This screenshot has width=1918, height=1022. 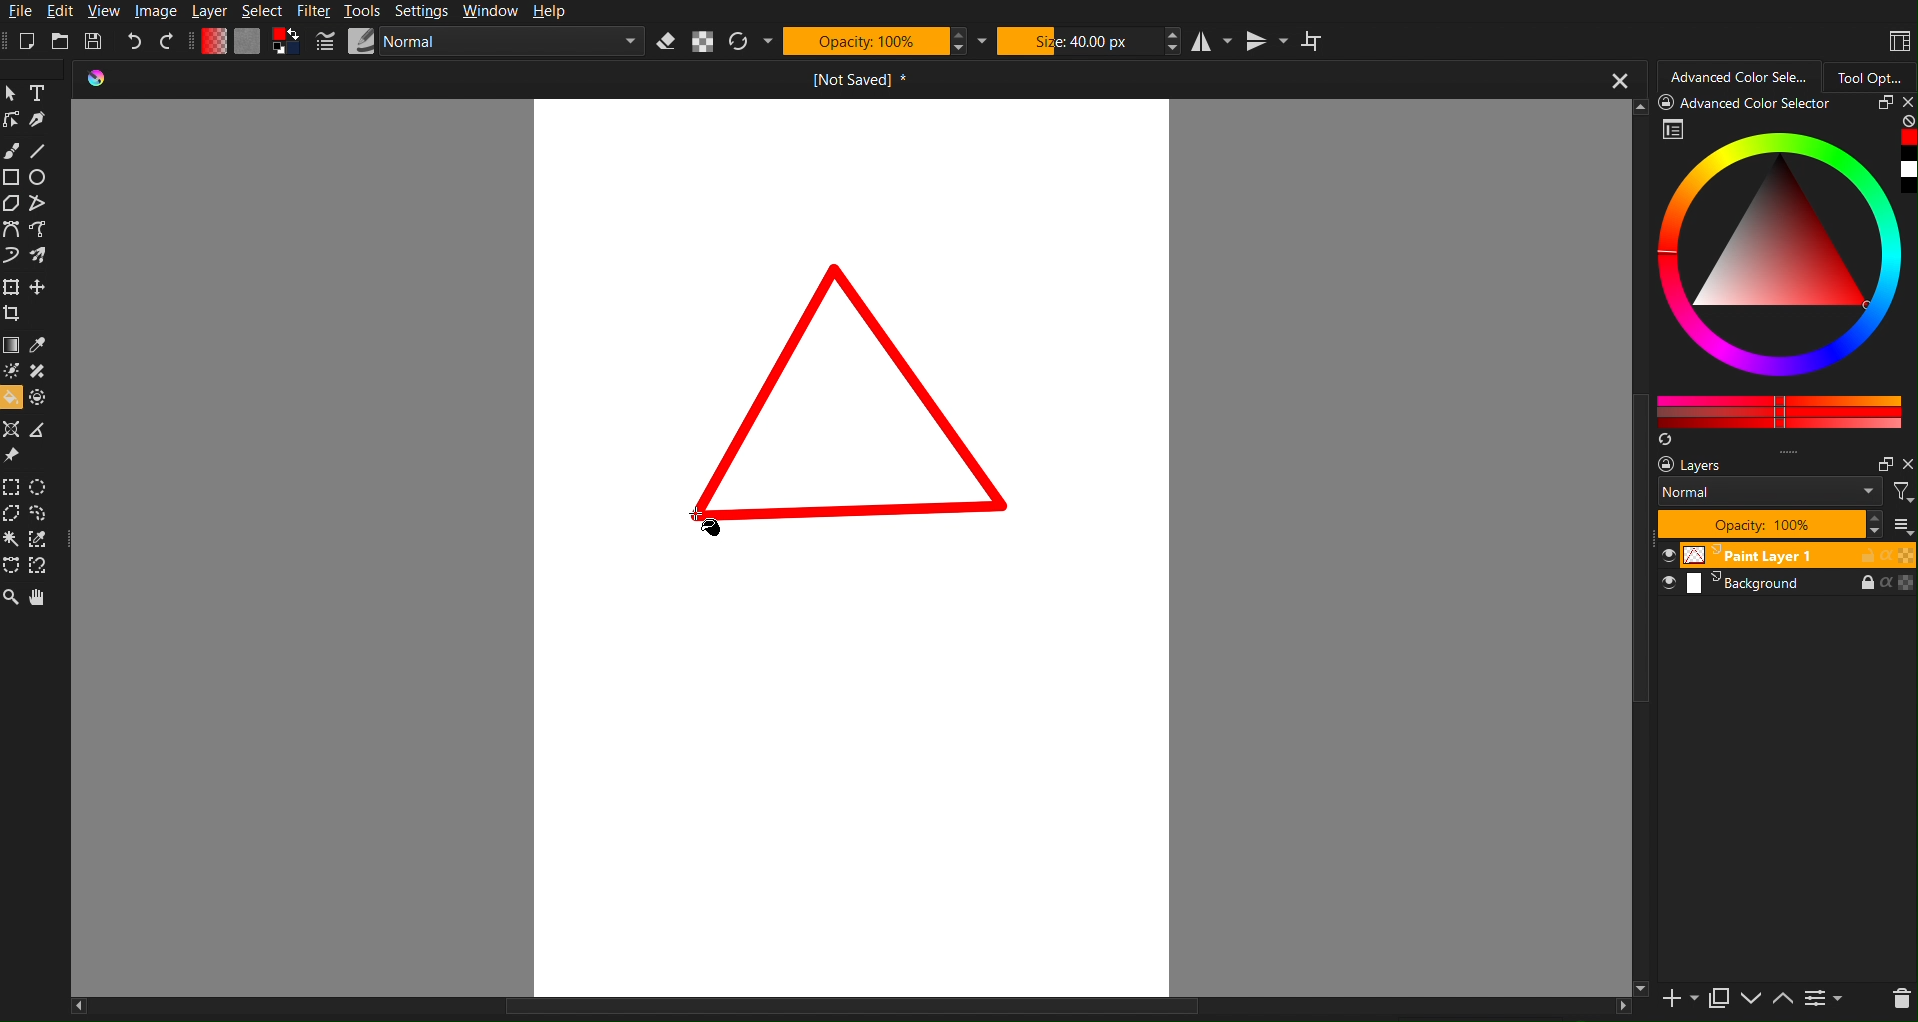 I want to click on Wrap Around, so click(x=1320, y=42).